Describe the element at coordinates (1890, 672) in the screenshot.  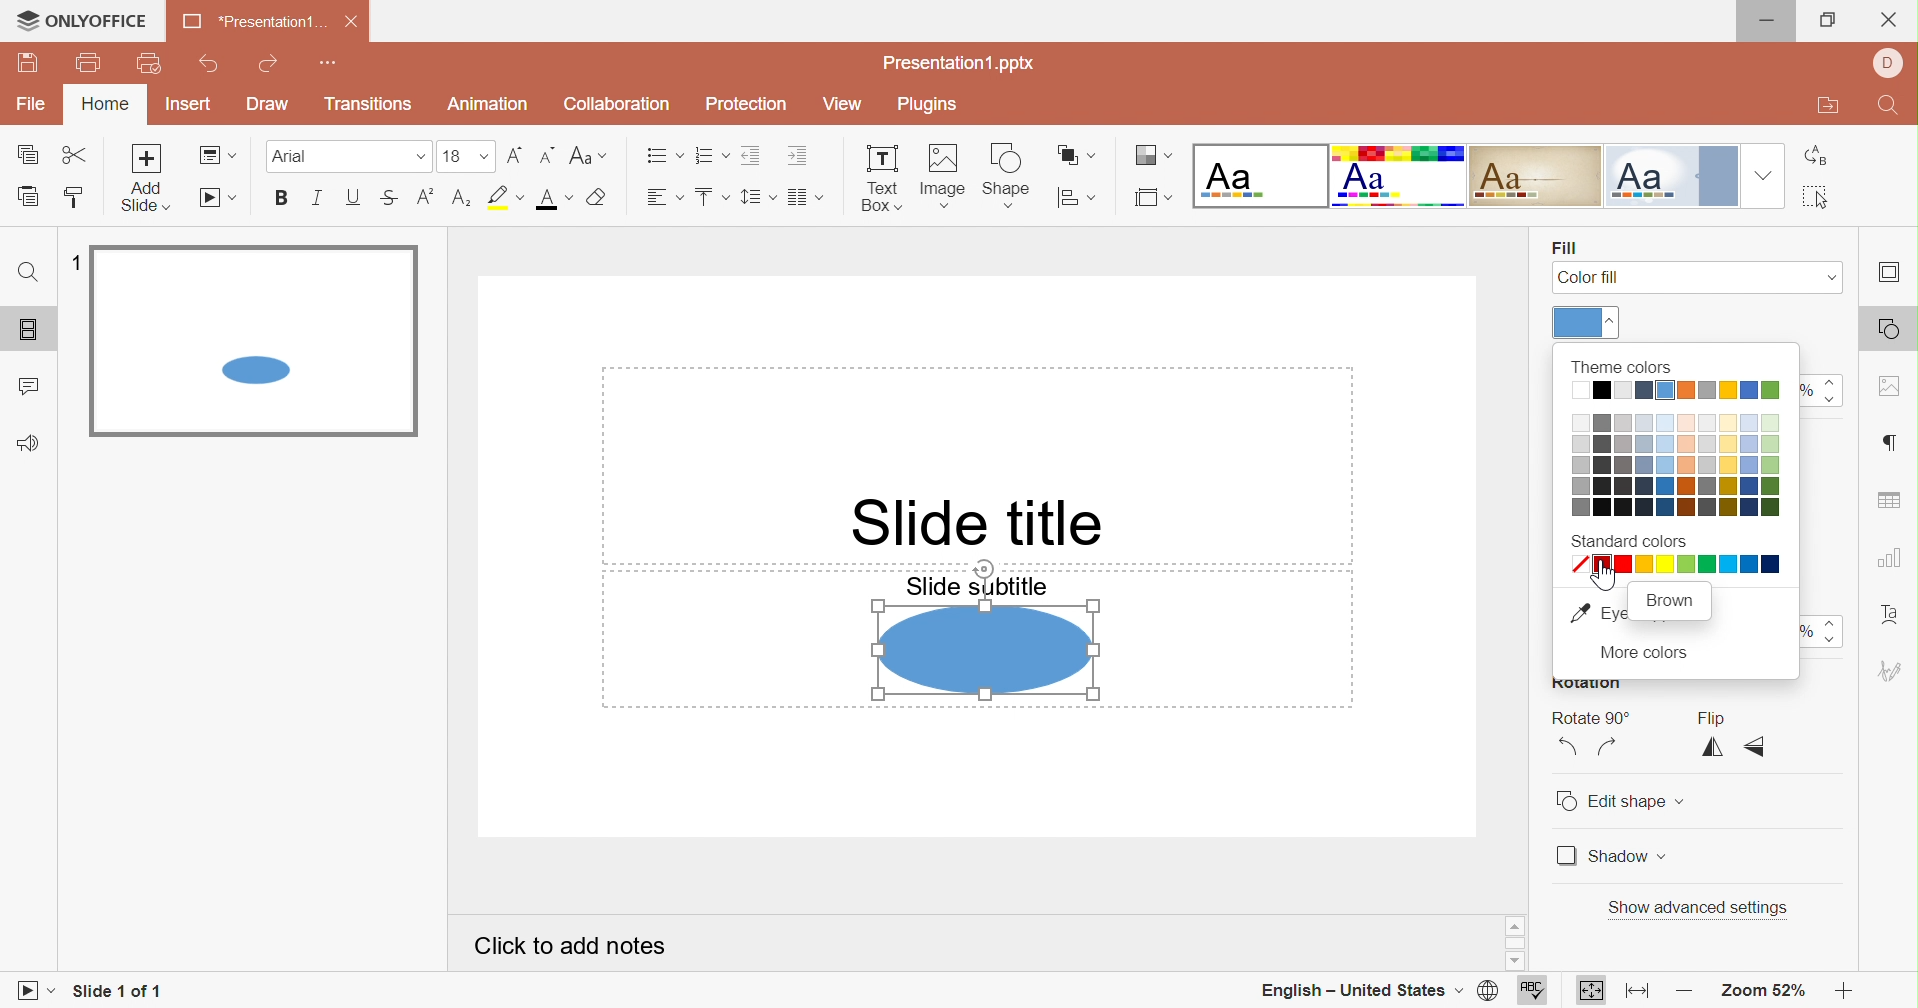
I see `Signature settings` at that location.